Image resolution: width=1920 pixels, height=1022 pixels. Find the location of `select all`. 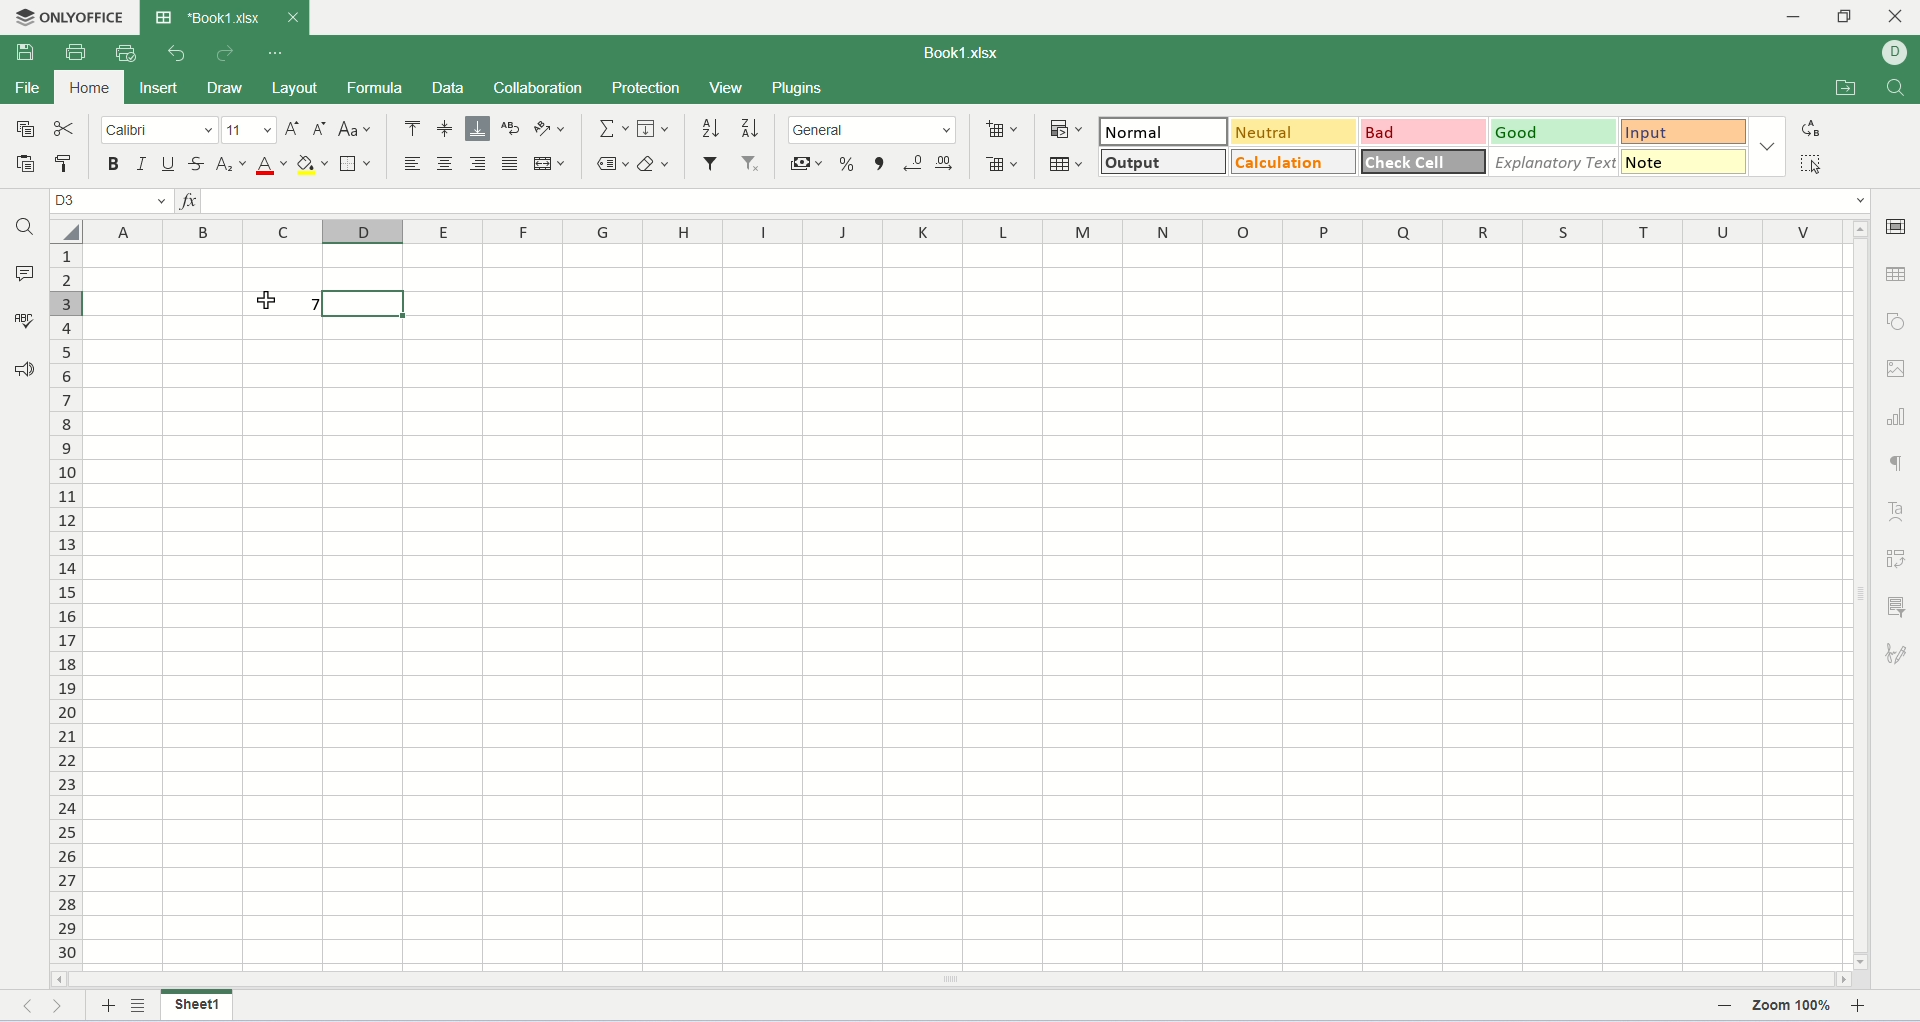

select all is located at coordinates (1814, 162).